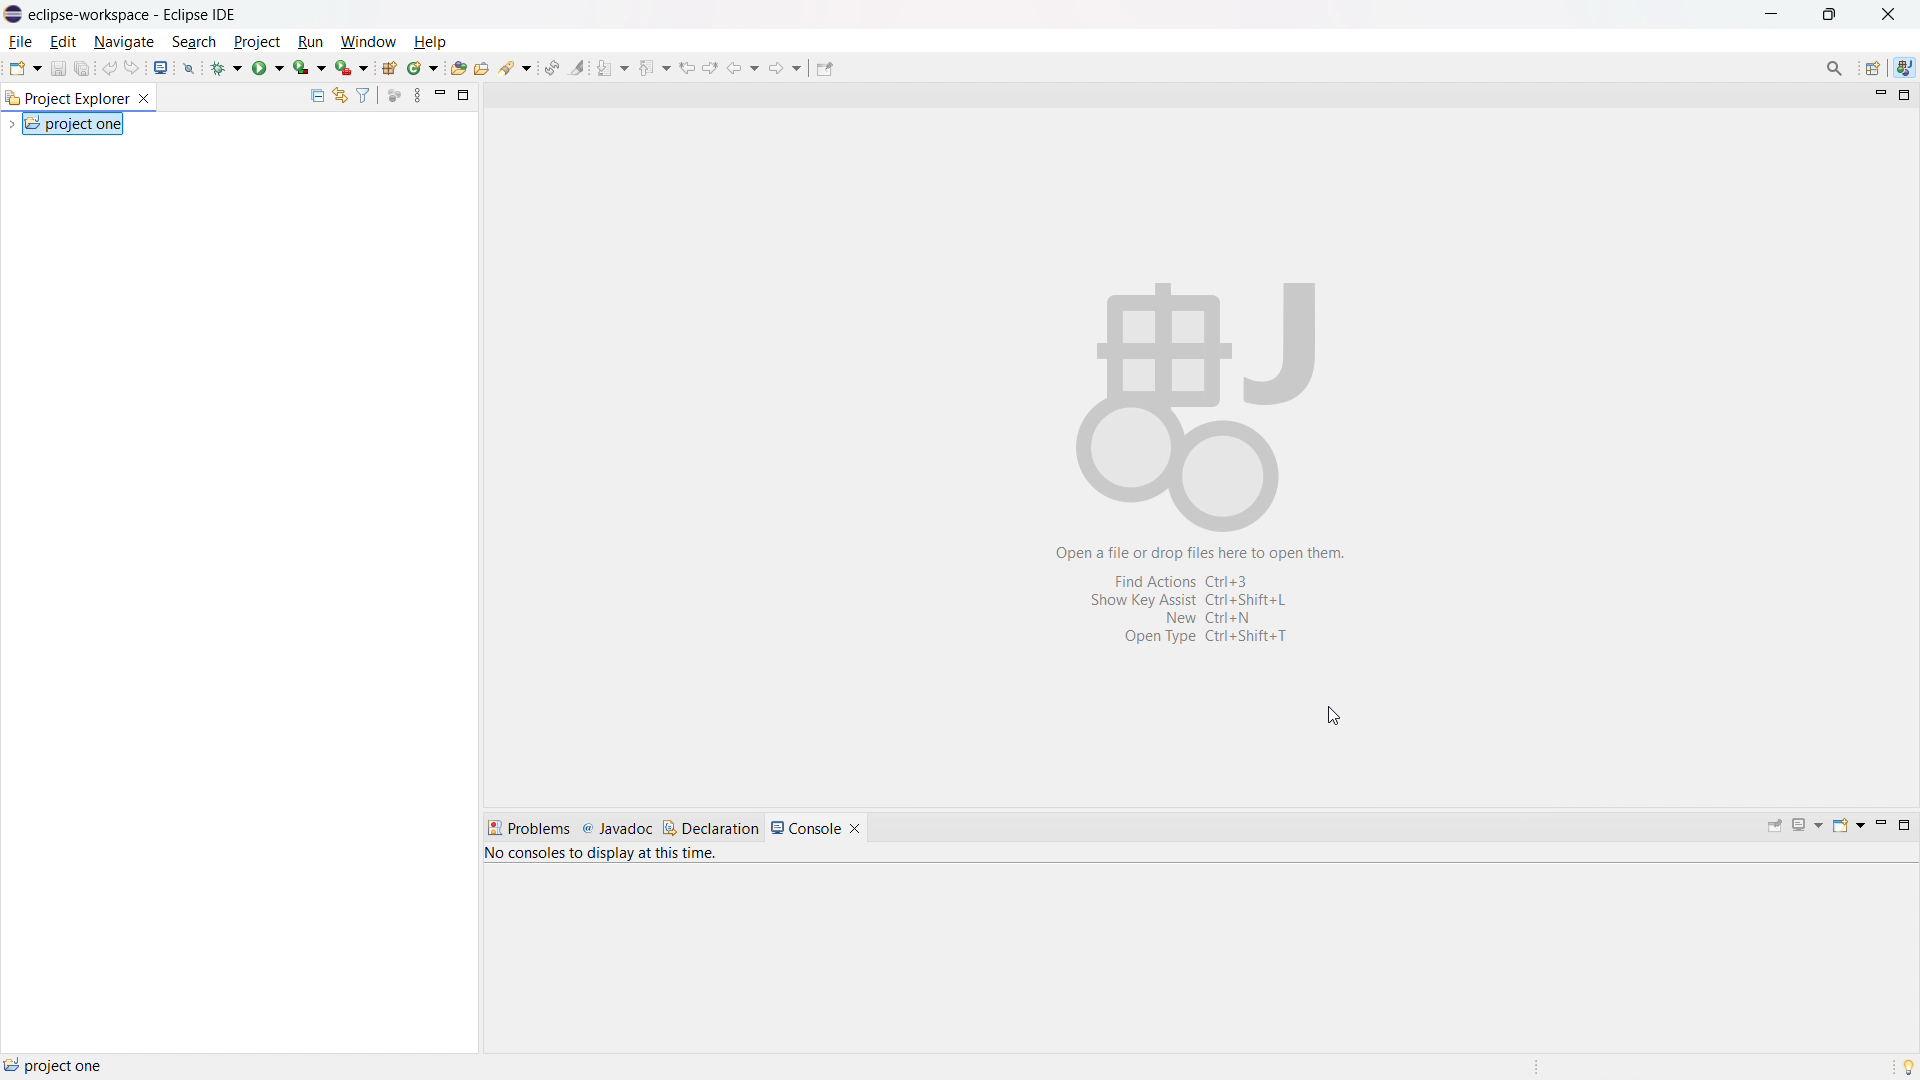  Describe the element at coordinates (417, 95) in the screenshot. I see `view menu` at that location.